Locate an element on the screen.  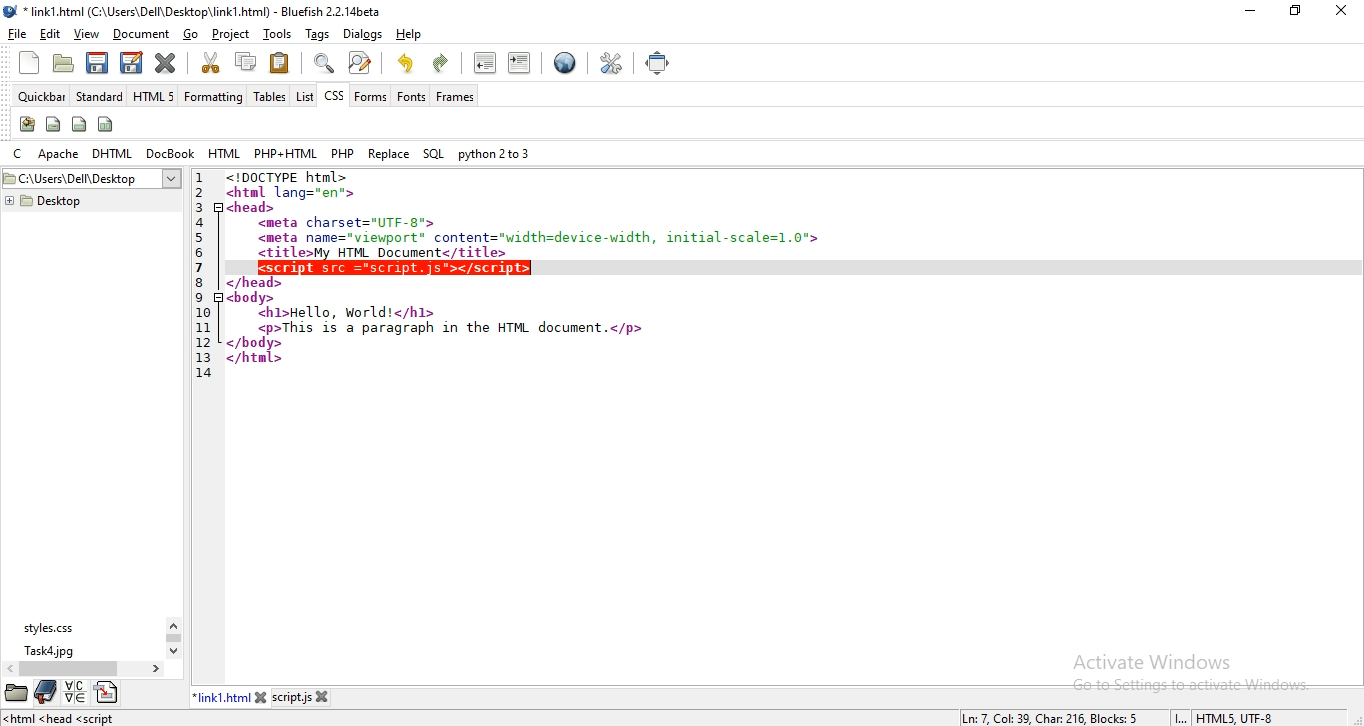
desktop is located at coordinates (43, 201).